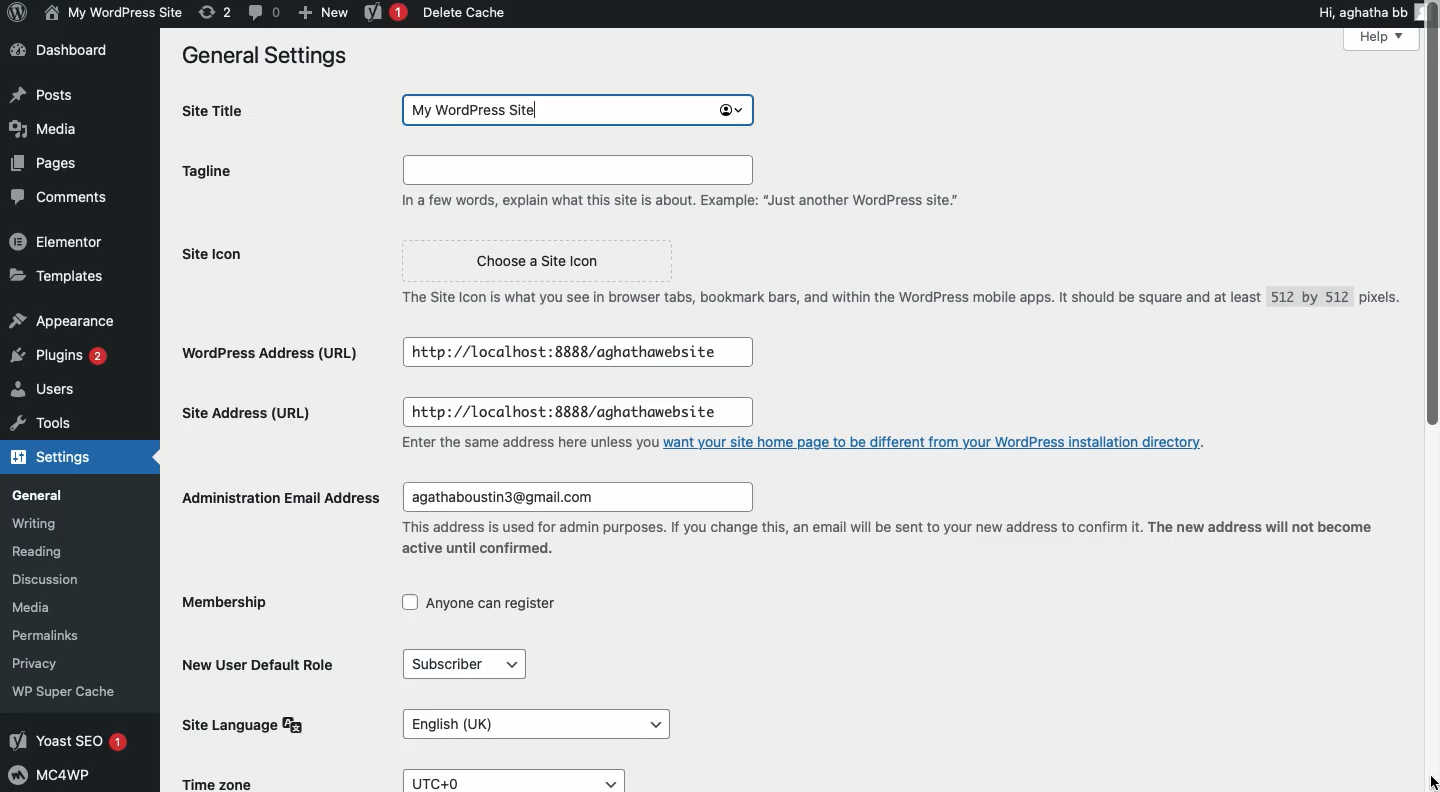  What do you see at coordinates (41, 423) in the screenshot?
I see `Tools` at bounding box center [41, 423].